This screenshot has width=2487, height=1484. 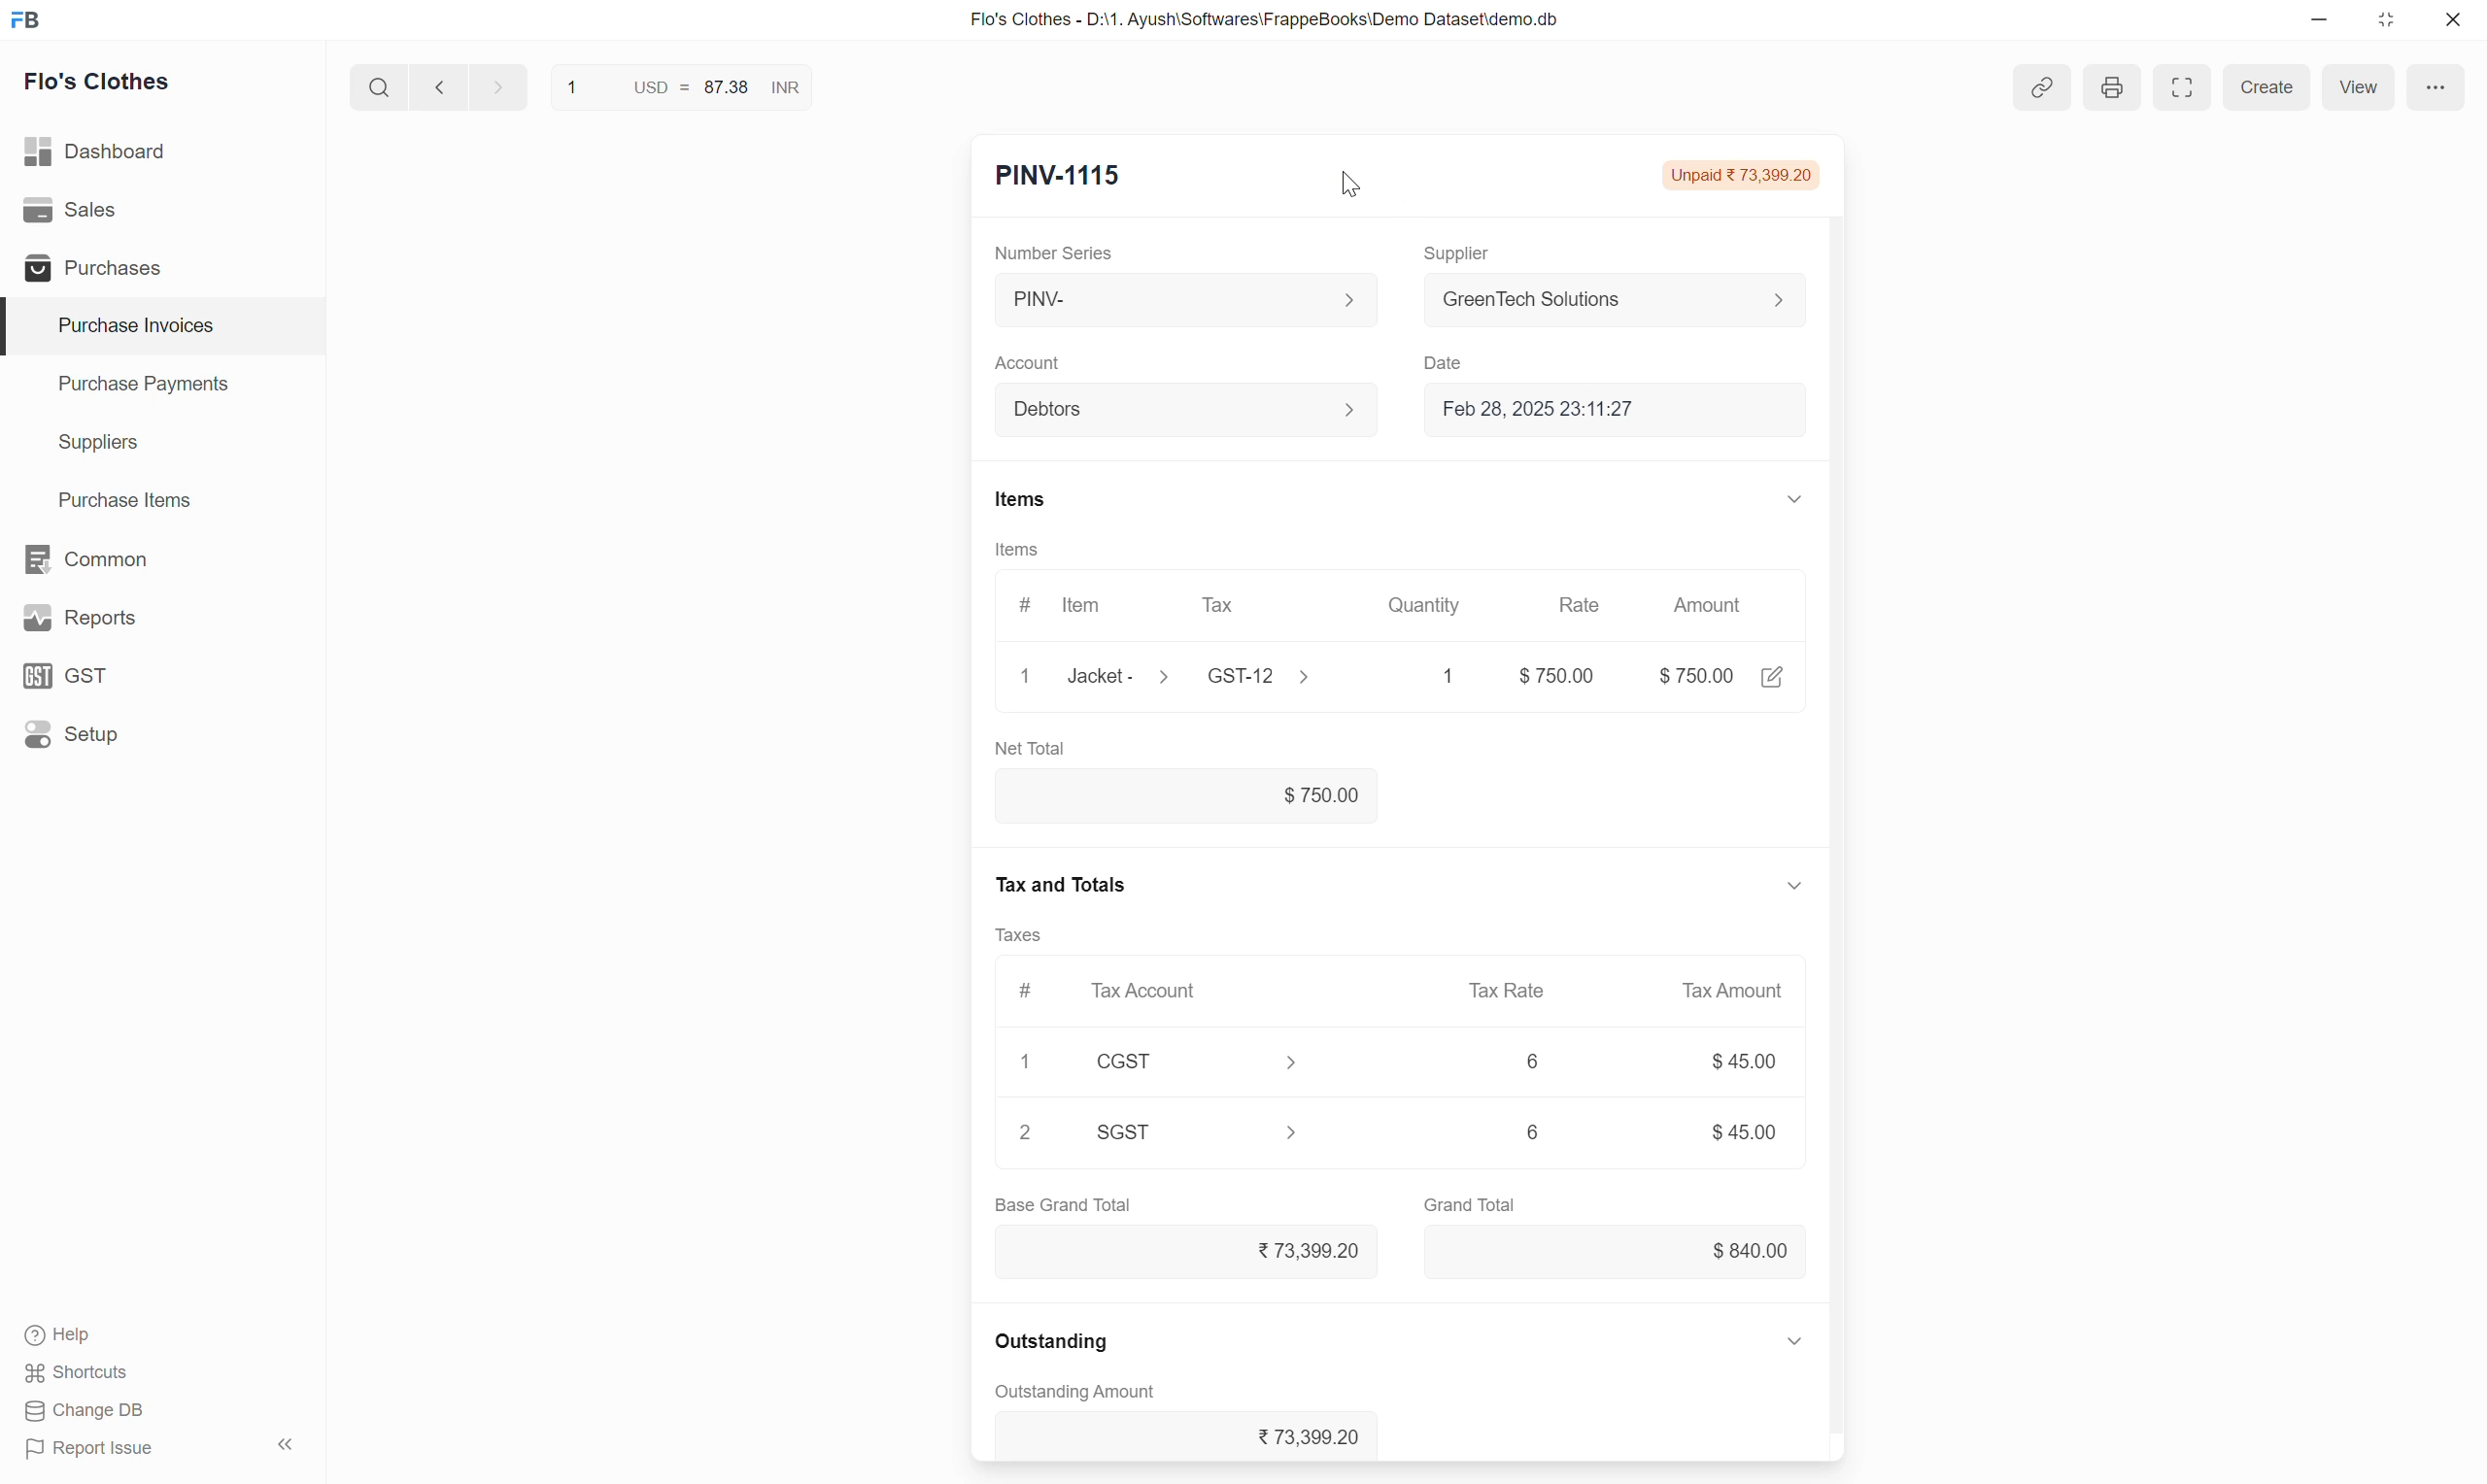 I want to click on Cursor, so click(x=1351, y=184).